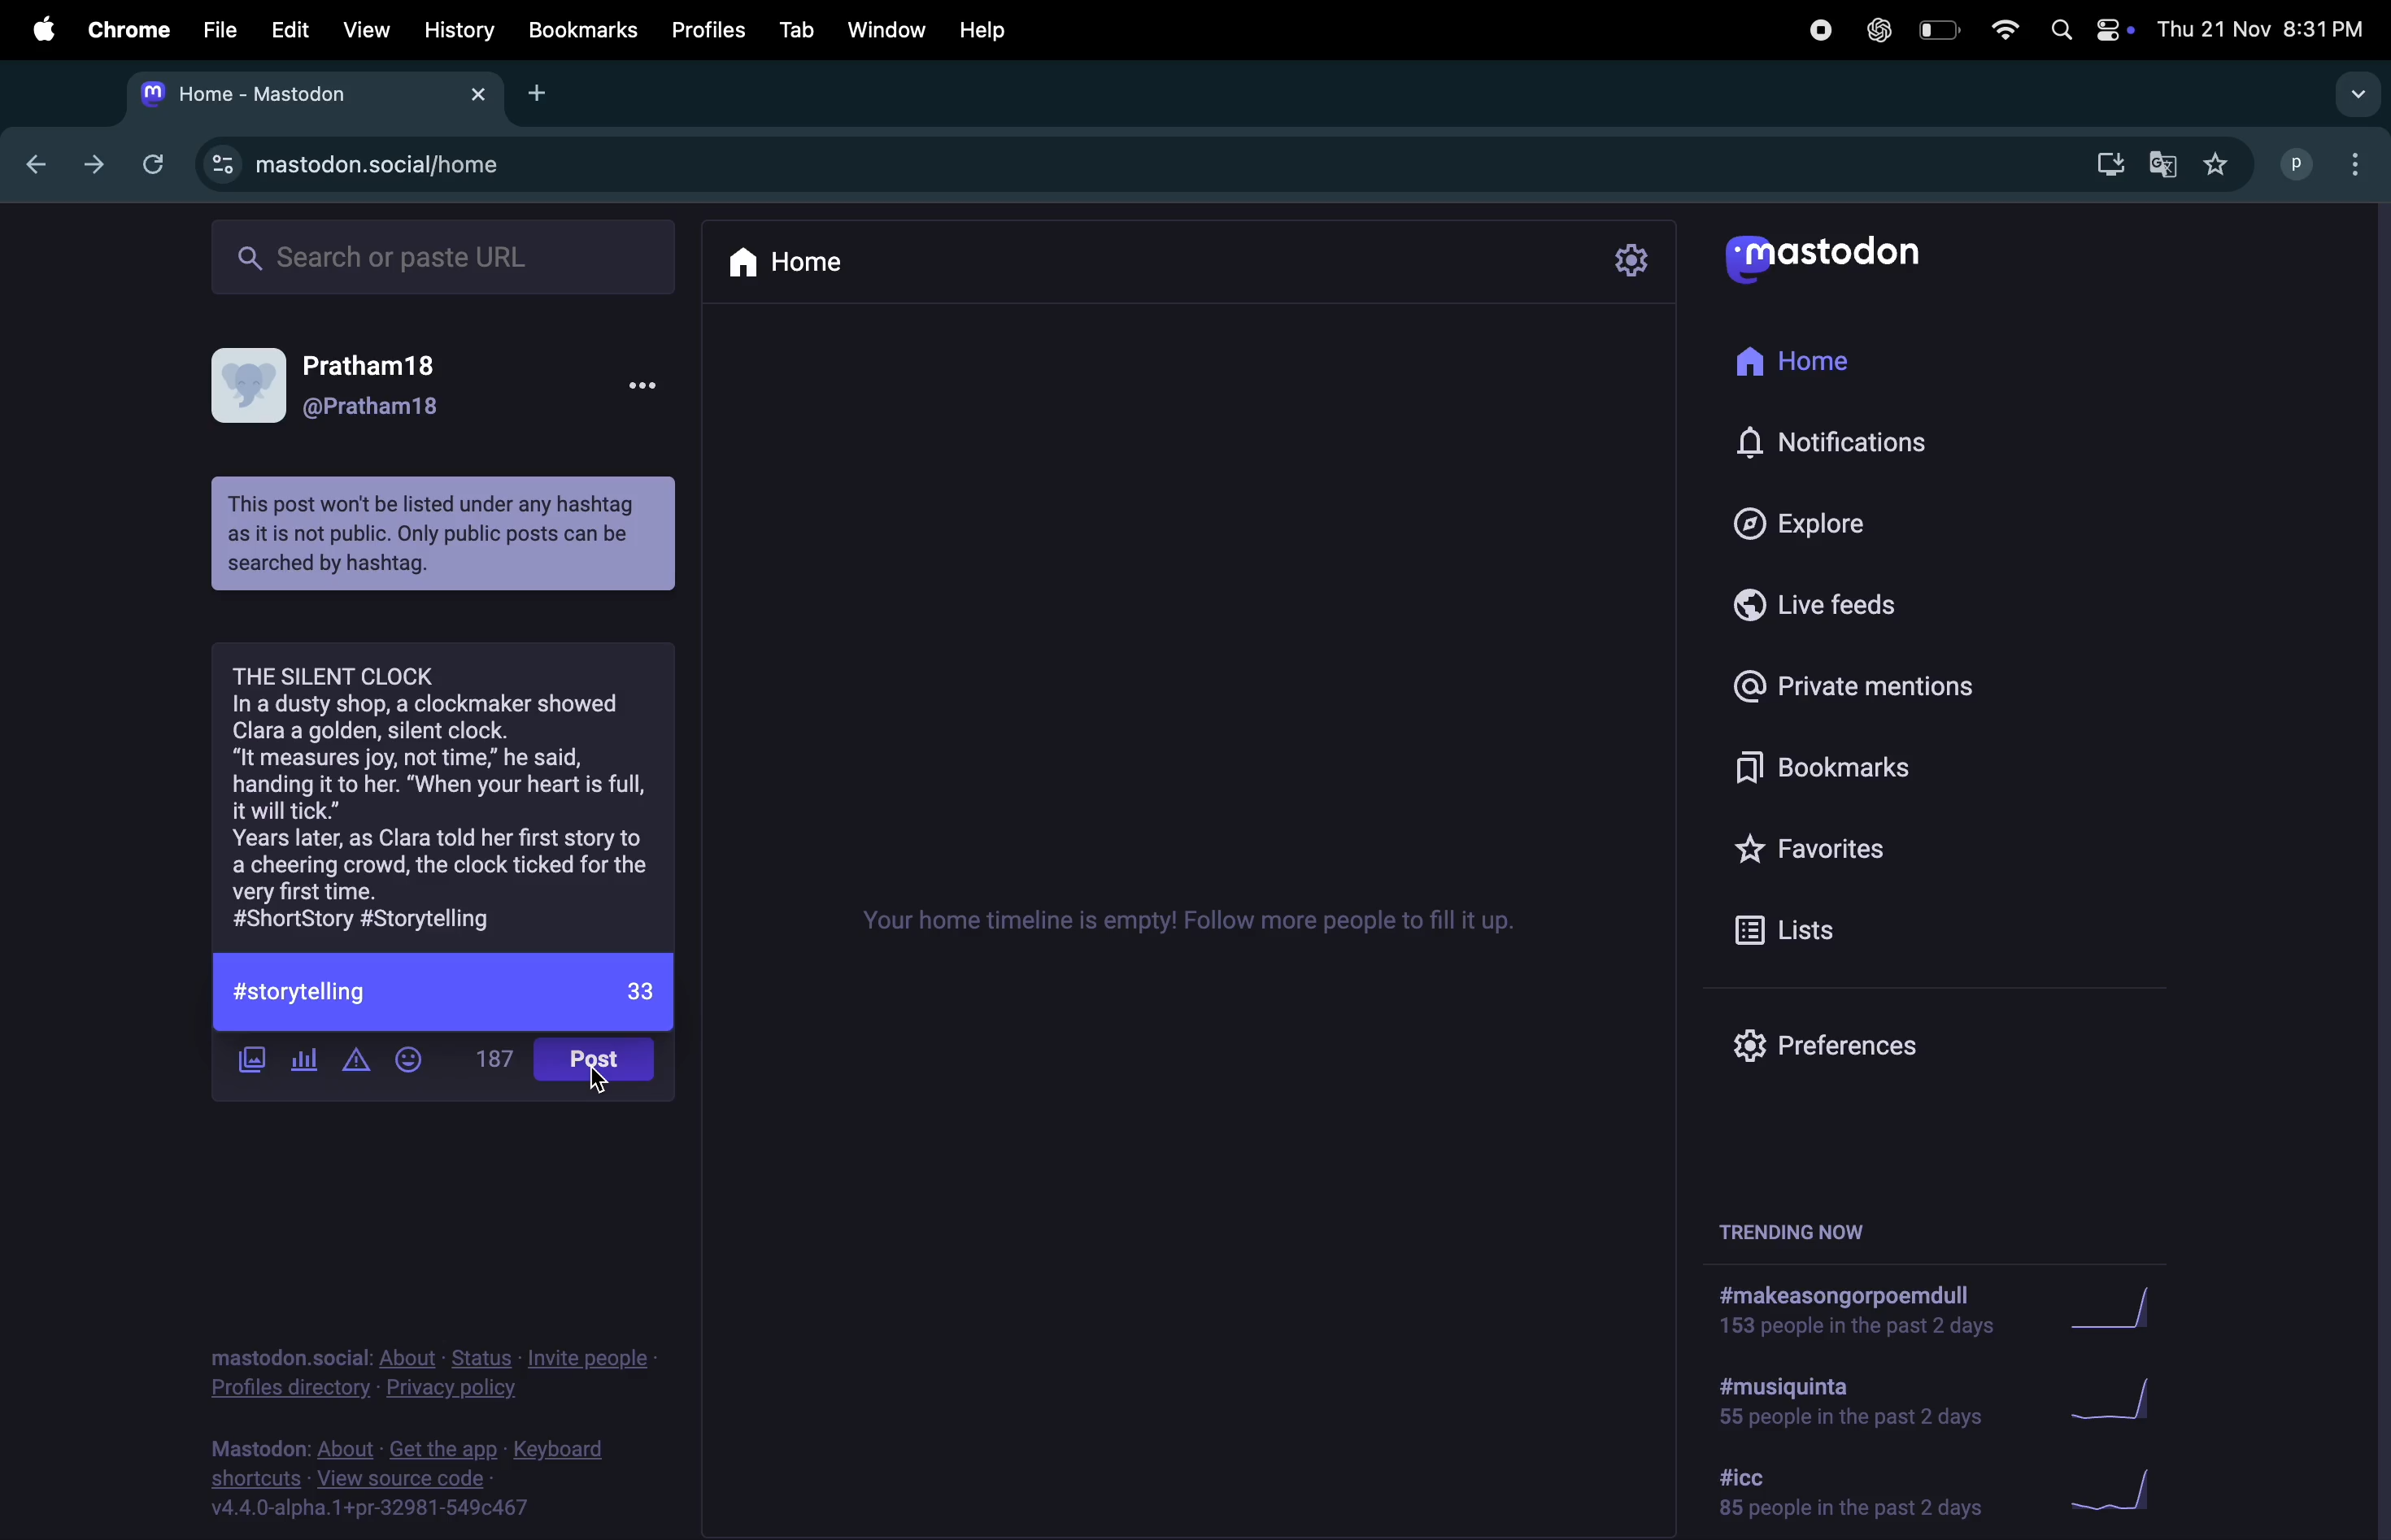  Describe the element at coordinates (250, 1060) in the screenshot. I see `add image` at that location.